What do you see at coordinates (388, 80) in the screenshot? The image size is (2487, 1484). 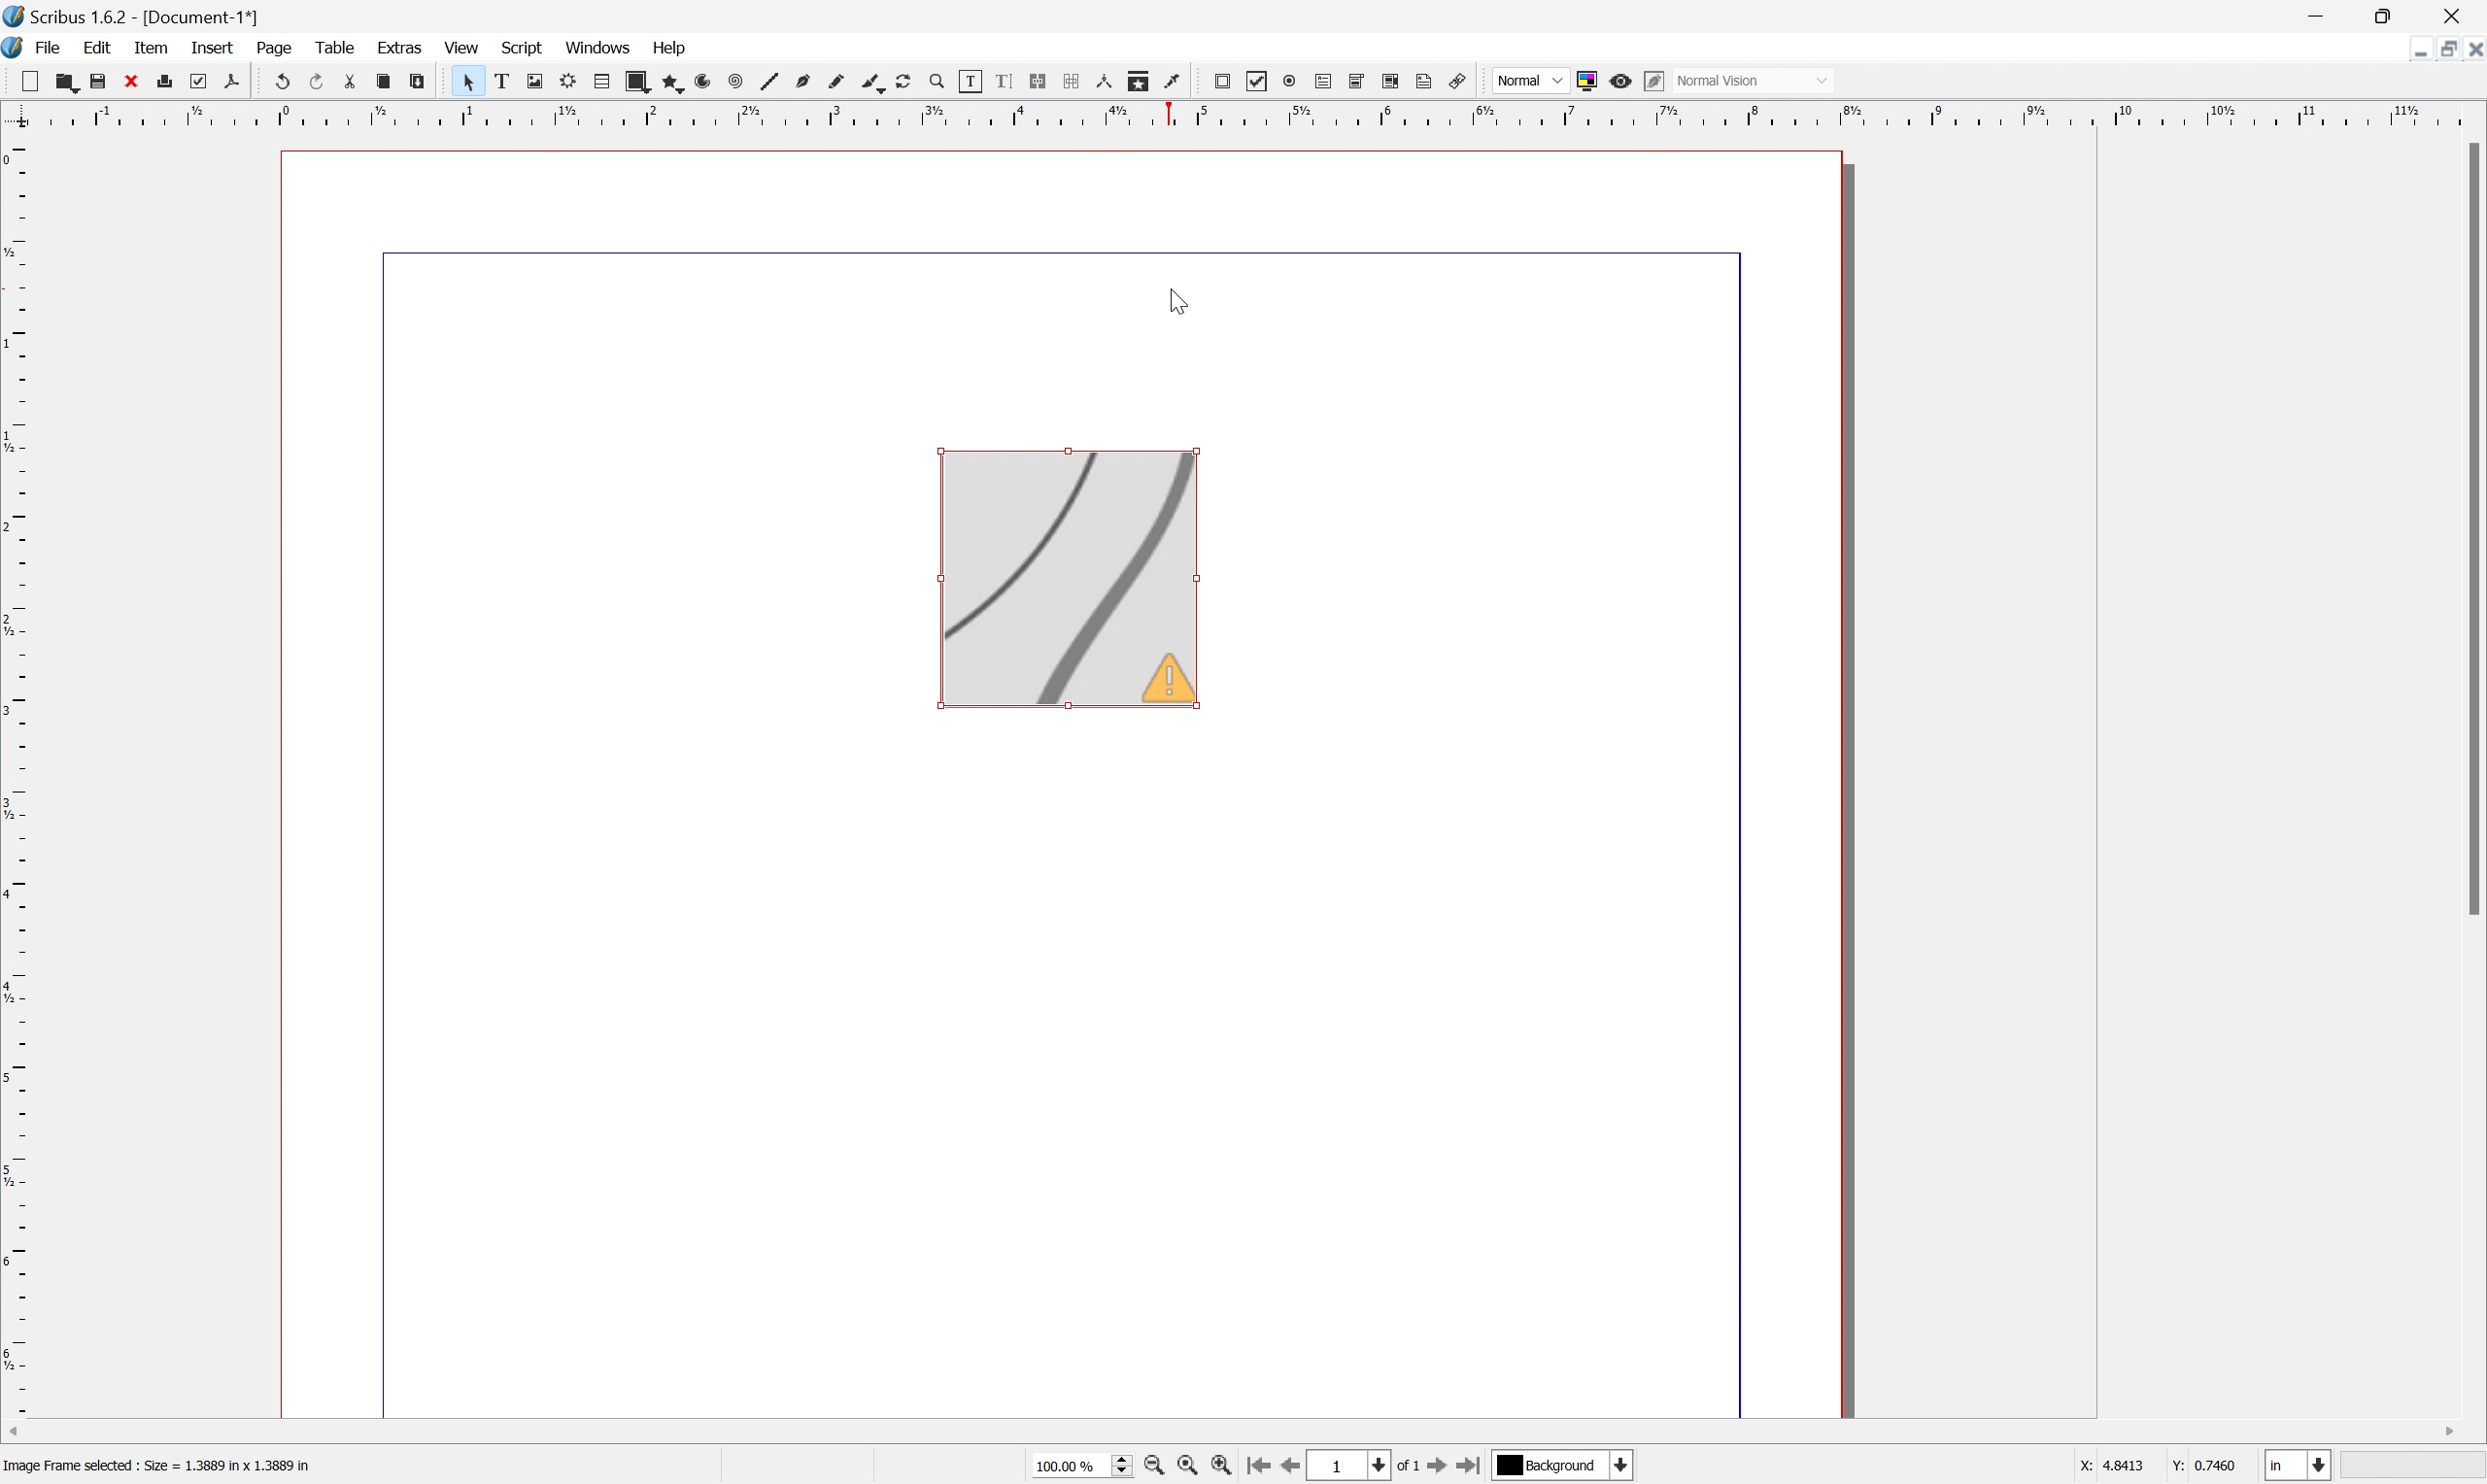 I see `Copy` at bounding box center [388, 80].